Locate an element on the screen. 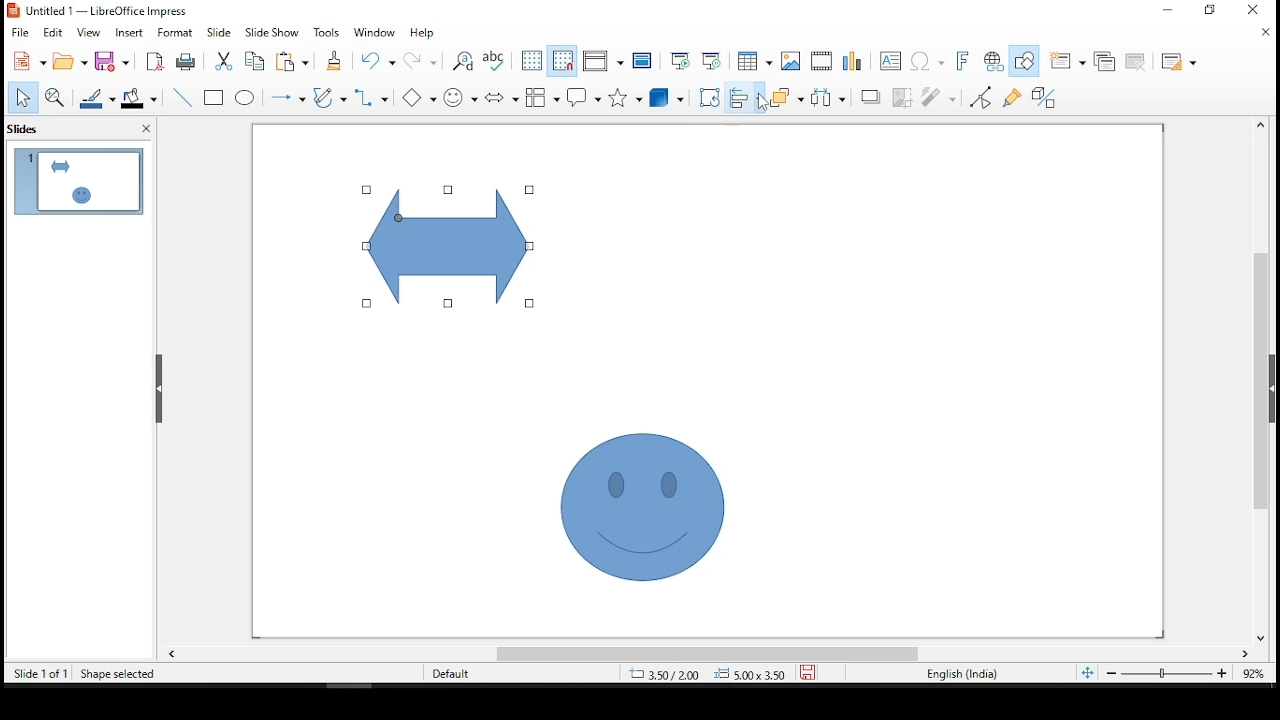 This screenshot has width=1280, height=720. slide 1 of 1 is located at coordinates (41, 673).